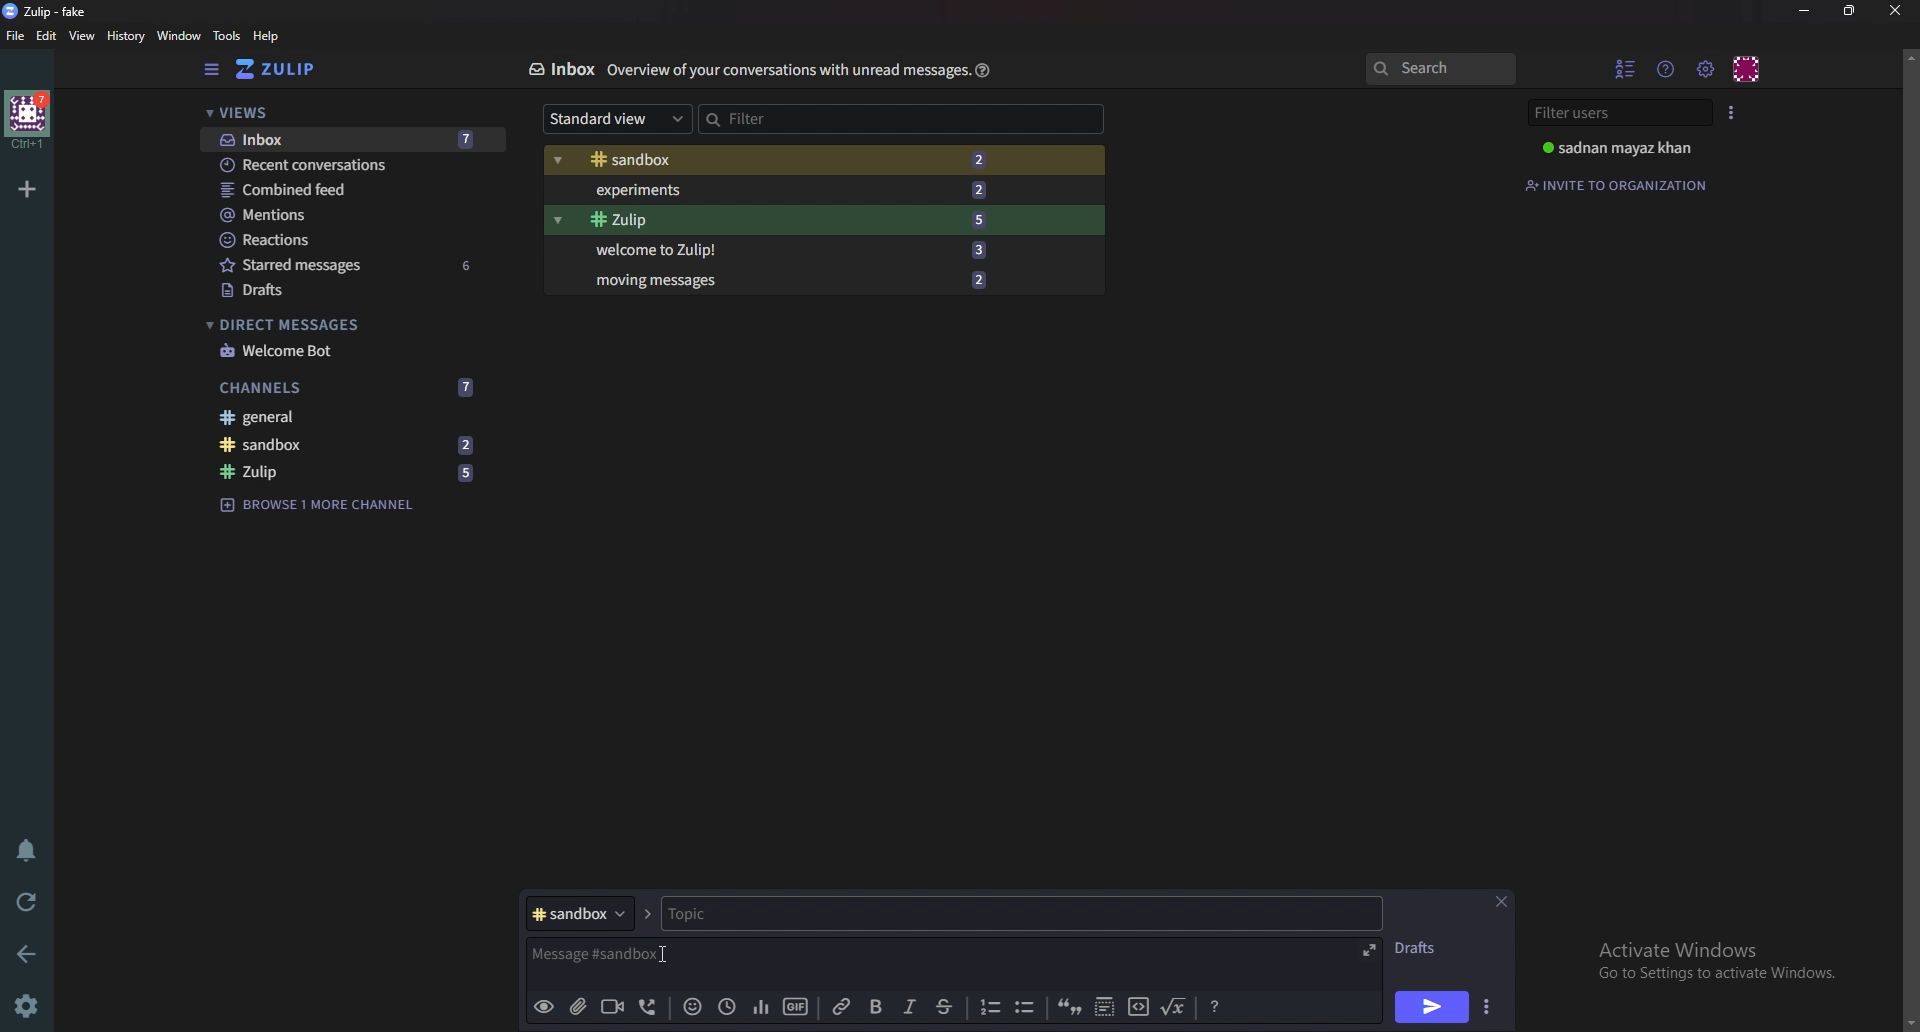 This screenshot has width=1920, height=1032. Describe the element at coordinates (1423, 948) in the screenshot. I see `Drafts` at that location.